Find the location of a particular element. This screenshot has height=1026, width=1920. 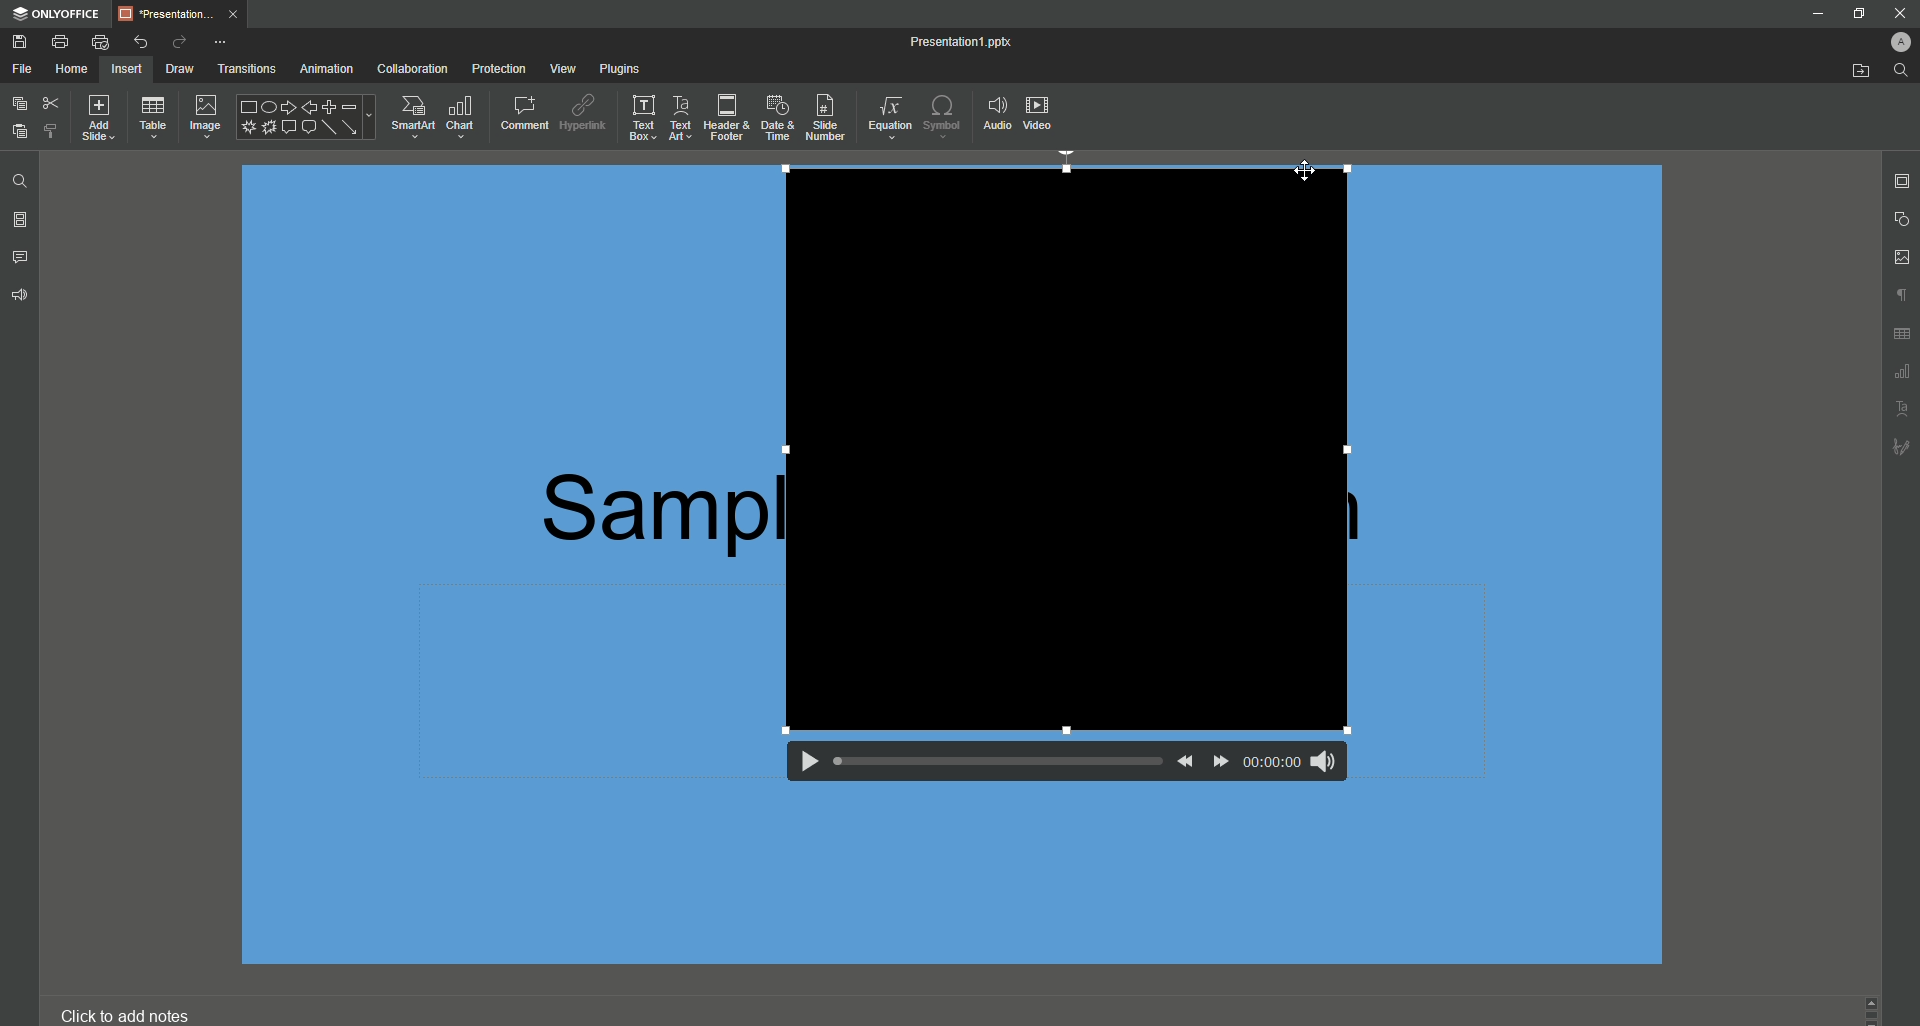

Undo is located at coordinates (140, 39).